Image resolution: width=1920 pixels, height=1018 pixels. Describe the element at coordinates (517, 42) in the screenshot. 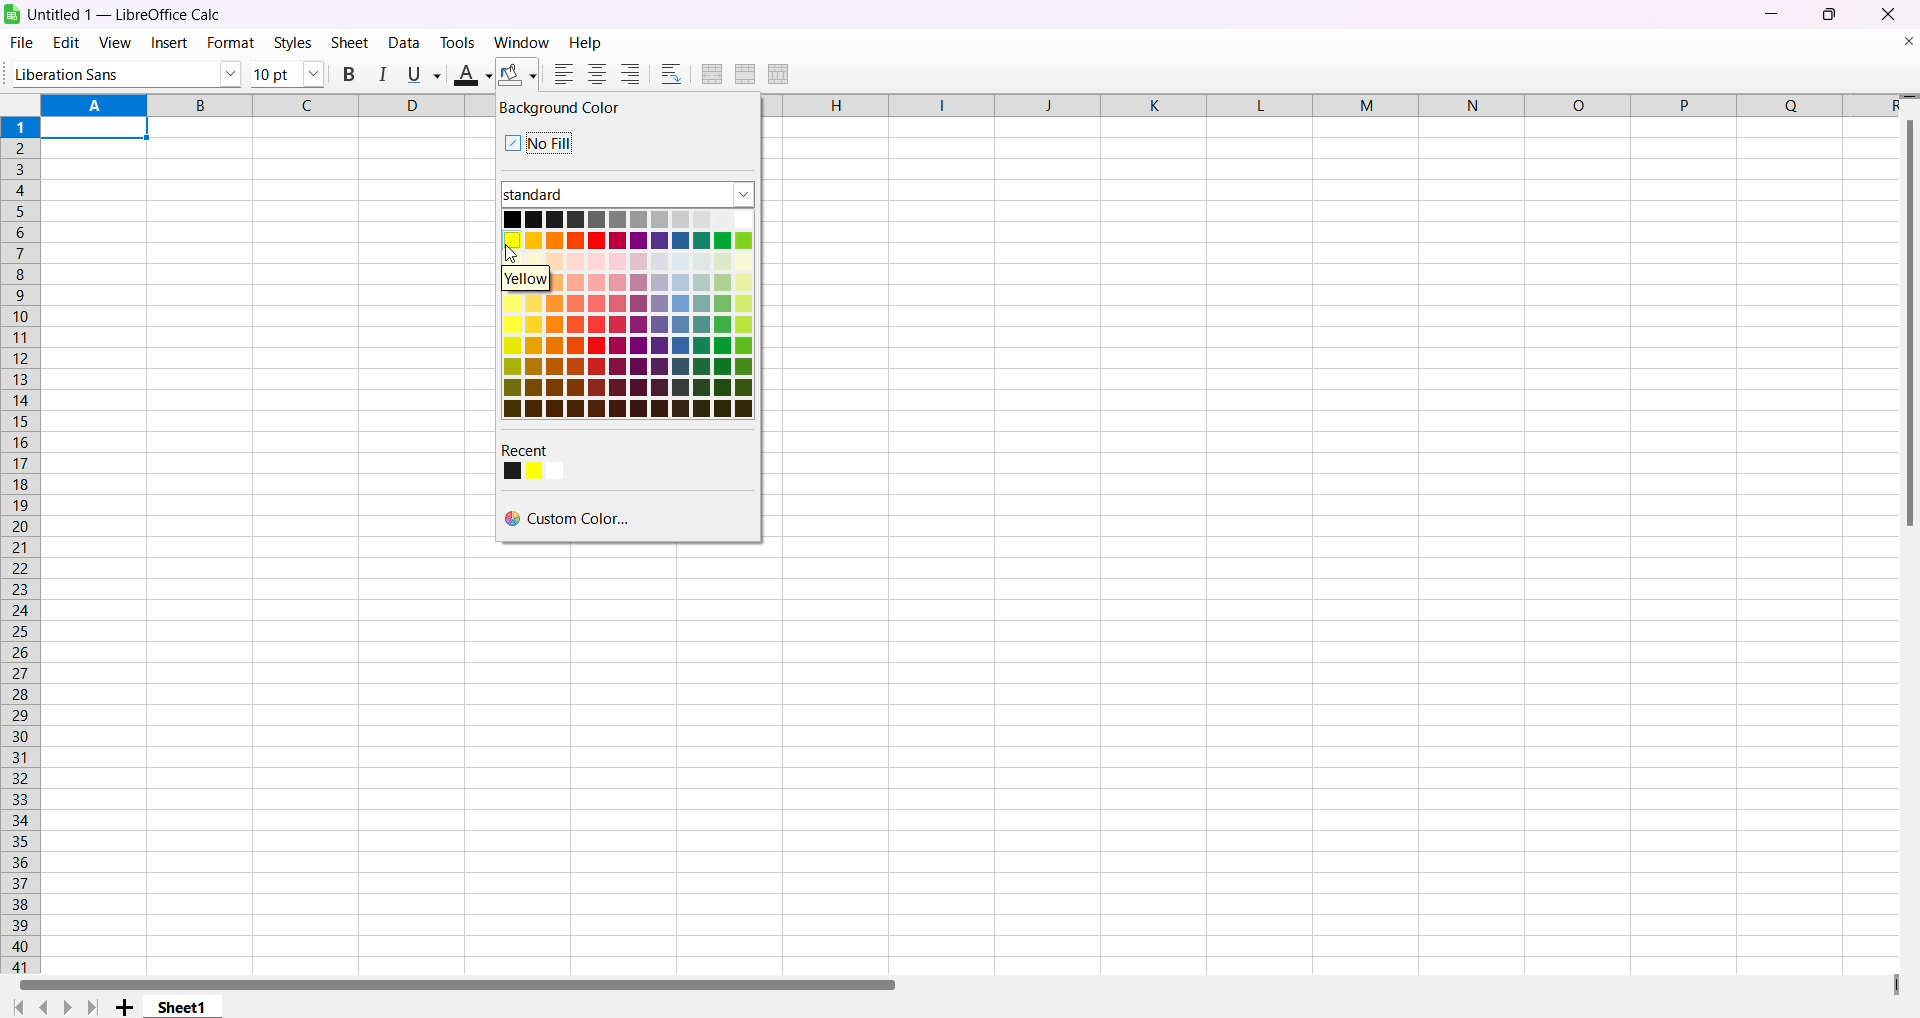

I see `window` at that location.